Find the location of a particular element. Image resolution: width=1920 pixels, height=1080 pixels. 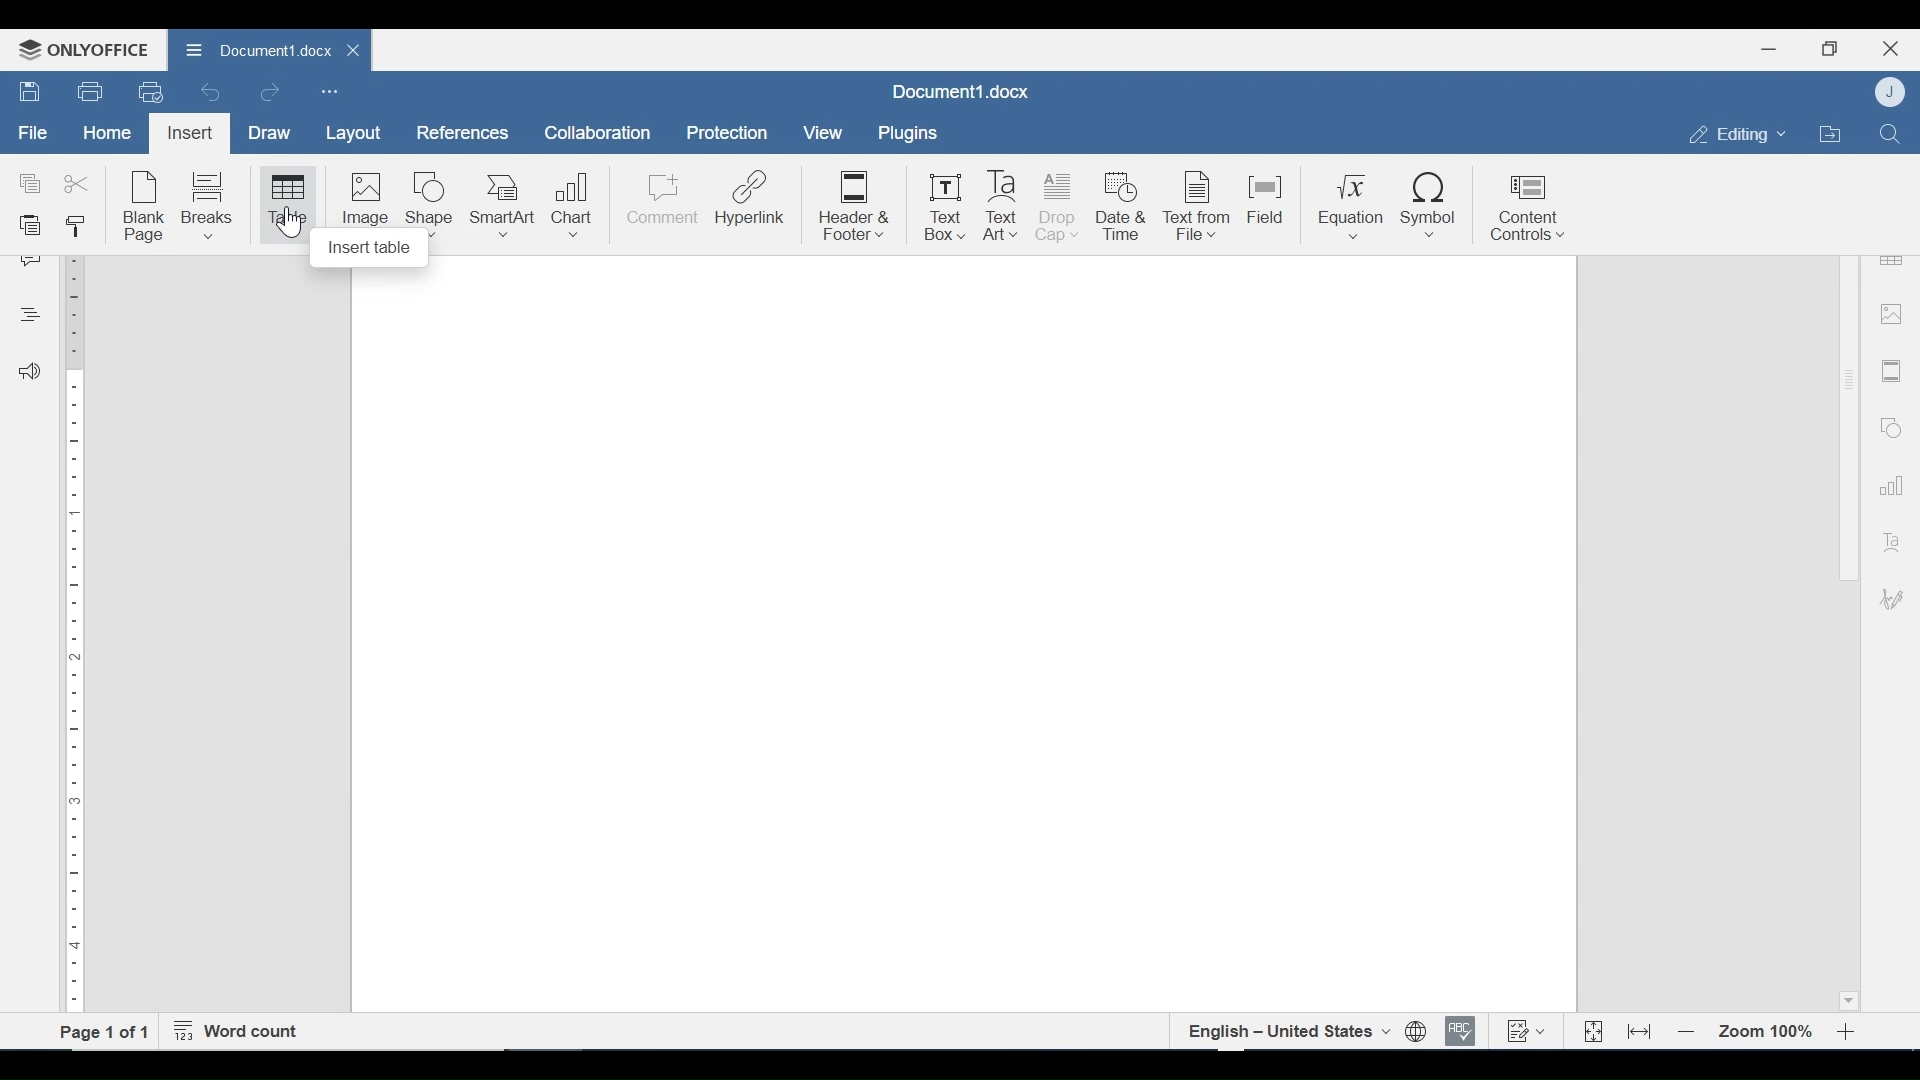

Undo is located at coordinates (211, 92).